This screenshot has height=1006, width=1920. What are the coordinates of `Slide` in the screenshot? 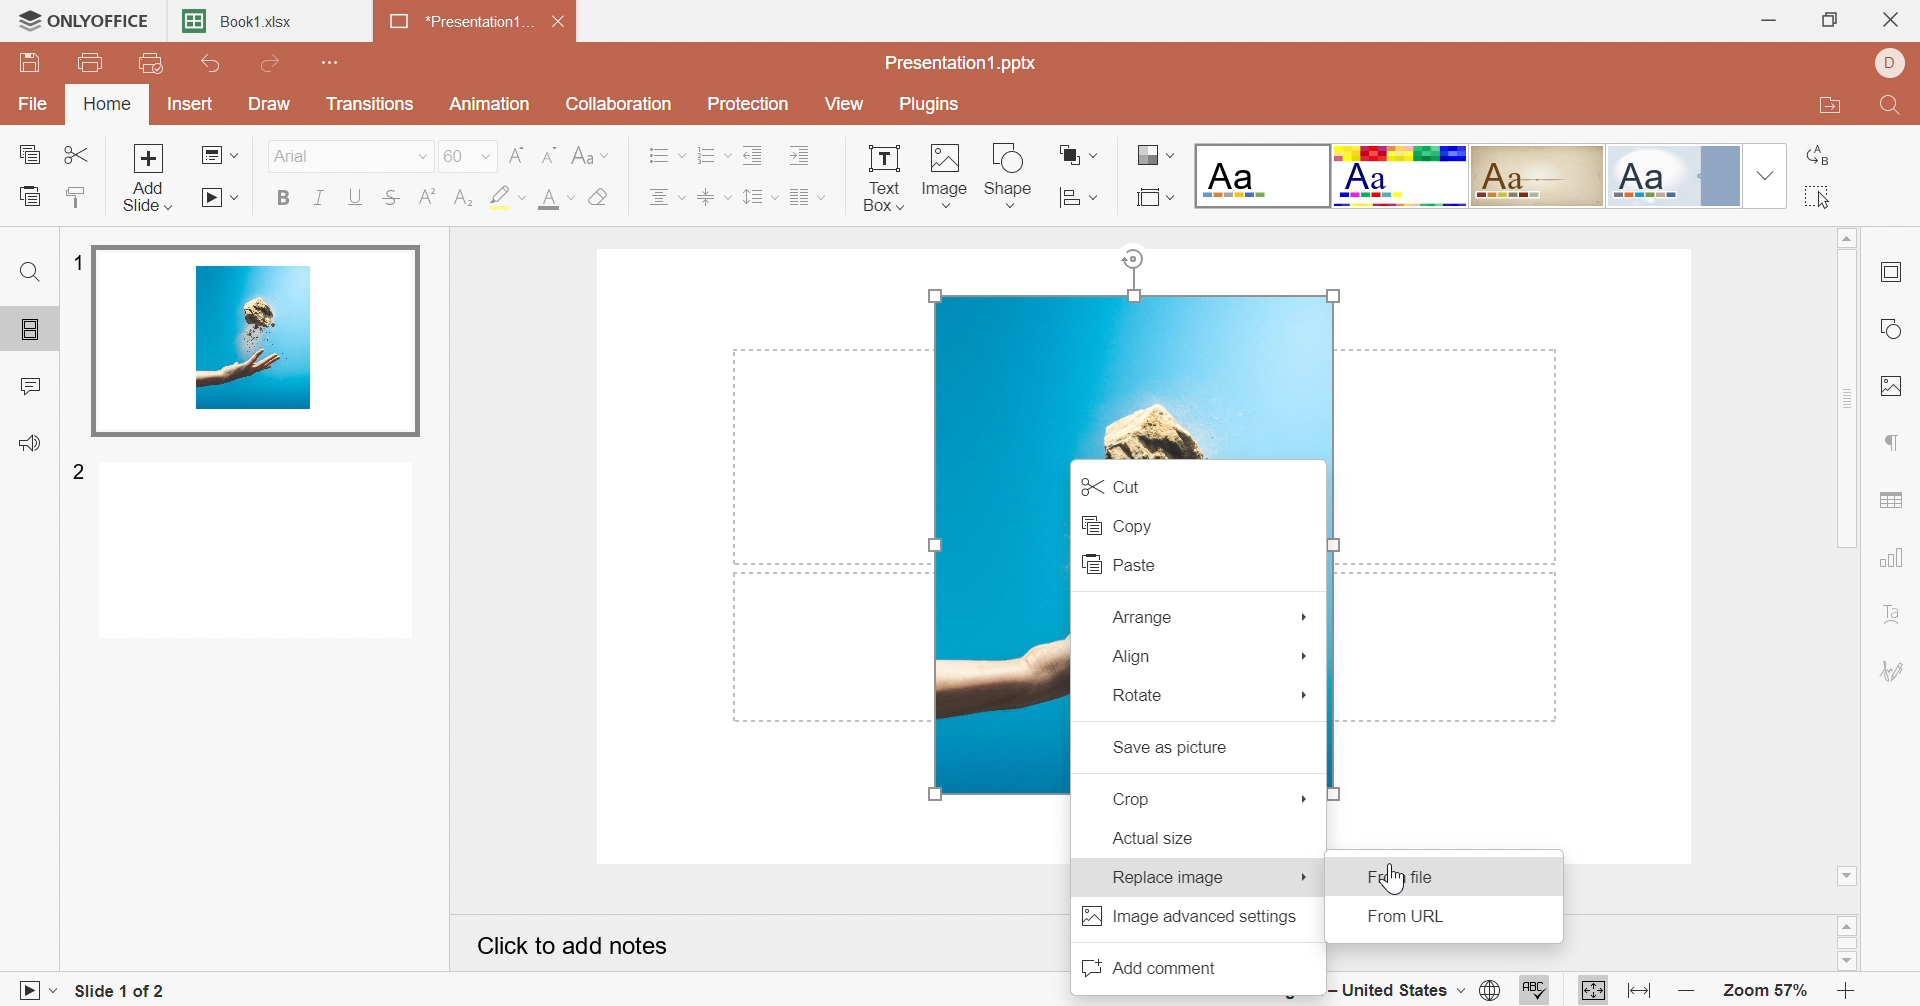 It's located at (257, 553).